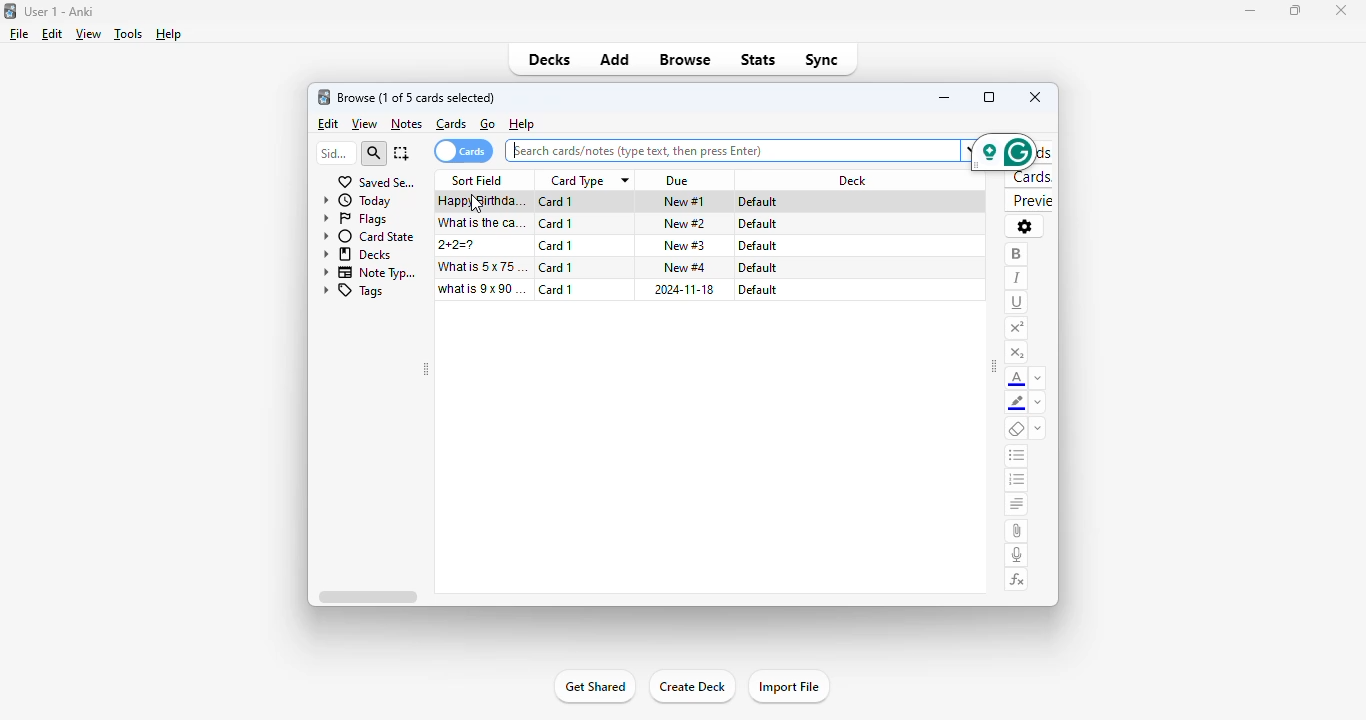  Describe the element at coordinates (1037, 429) in the screenshot. I see `select formatting to remove` at that location.